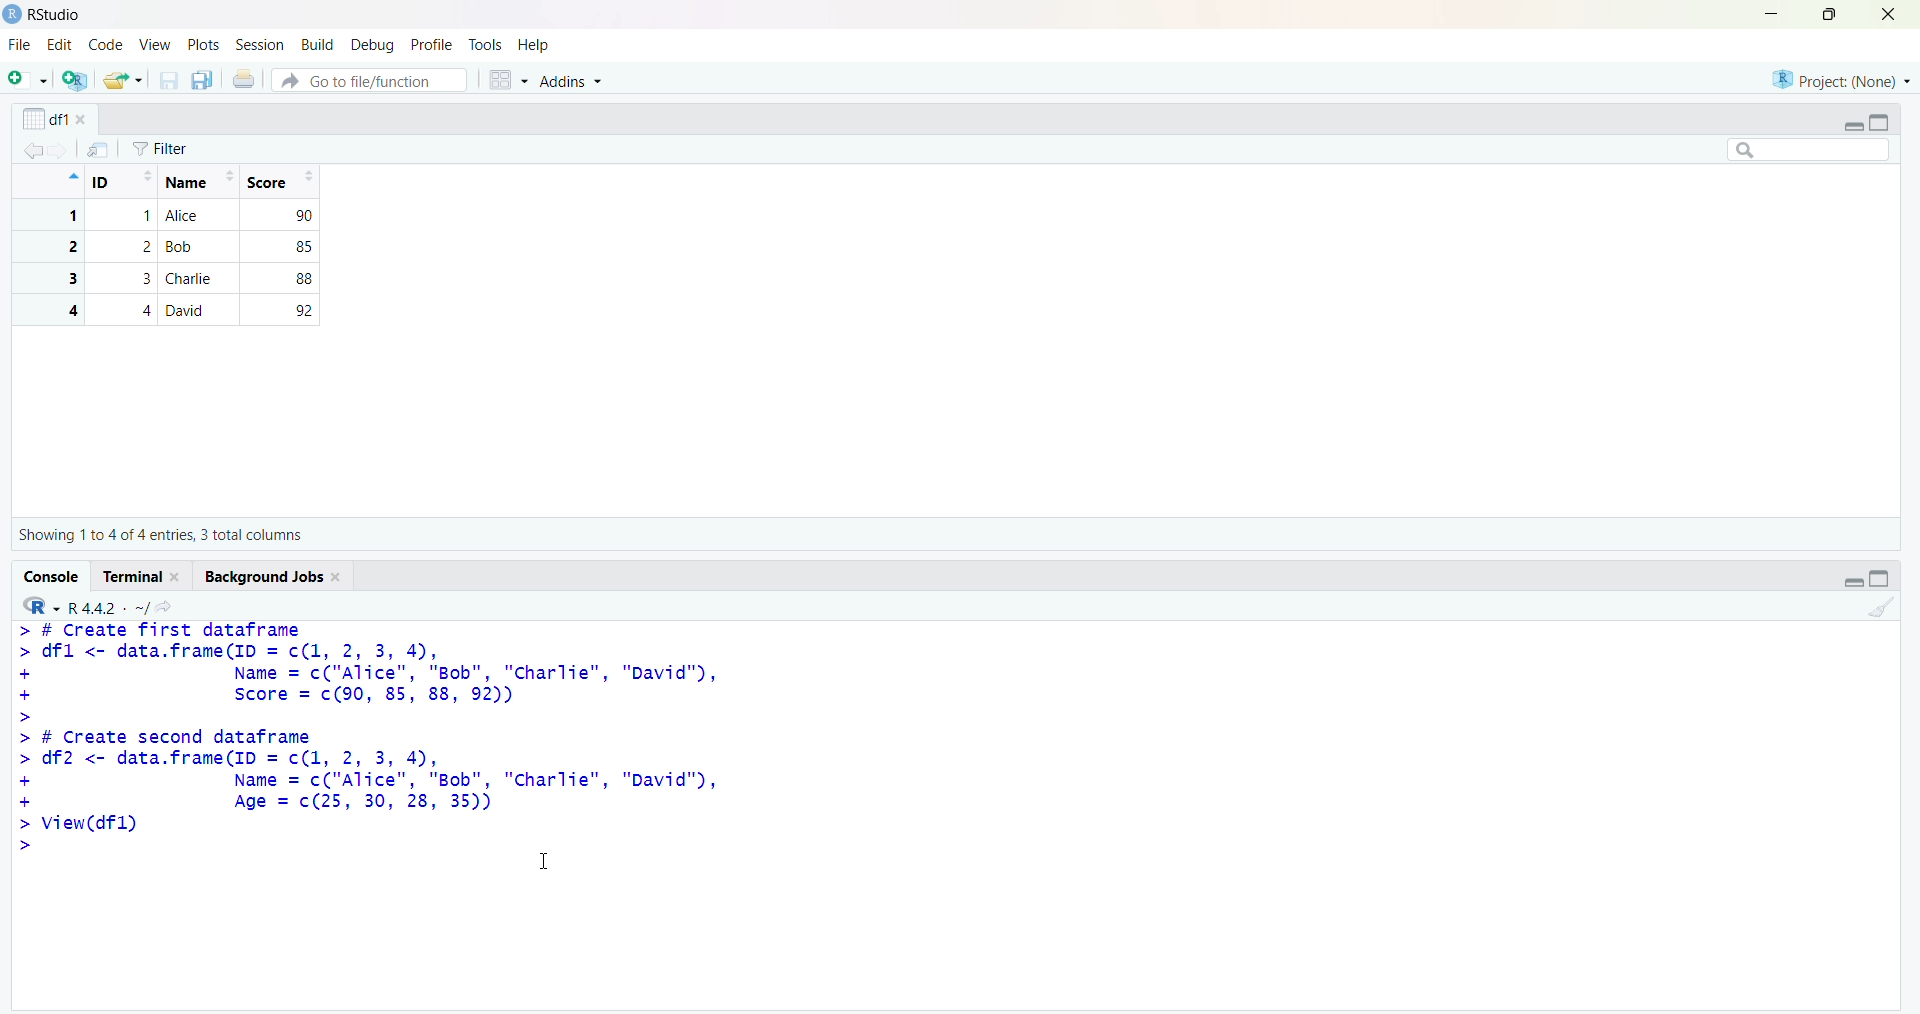 This screenshot has width=1920, height=1014. What do you see at coordinates (1810, 149) in the screenshot?
I see `searchbox` at bounding box center [1810, 149].